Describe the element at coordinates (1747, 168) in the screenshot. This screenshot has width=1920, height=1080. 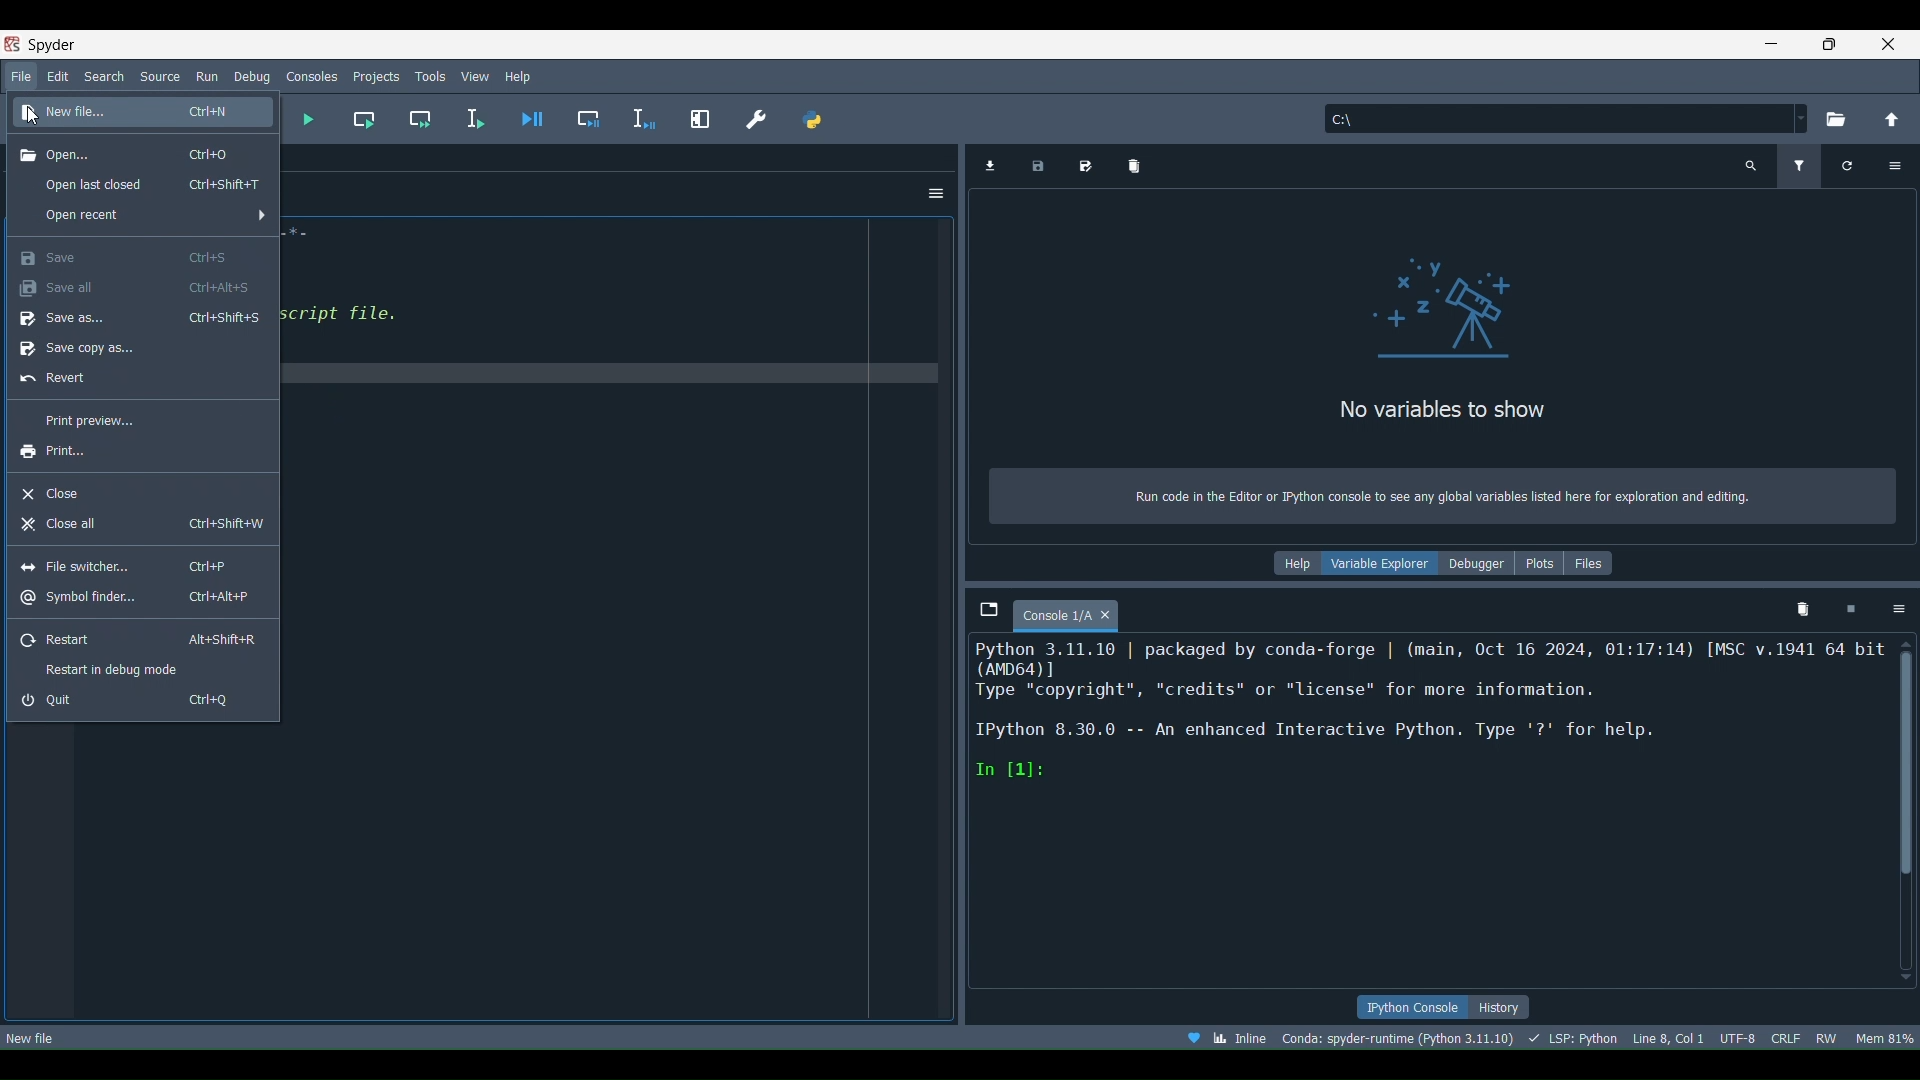
I see `Search variable names and types(Ctrl + F)` at that location.